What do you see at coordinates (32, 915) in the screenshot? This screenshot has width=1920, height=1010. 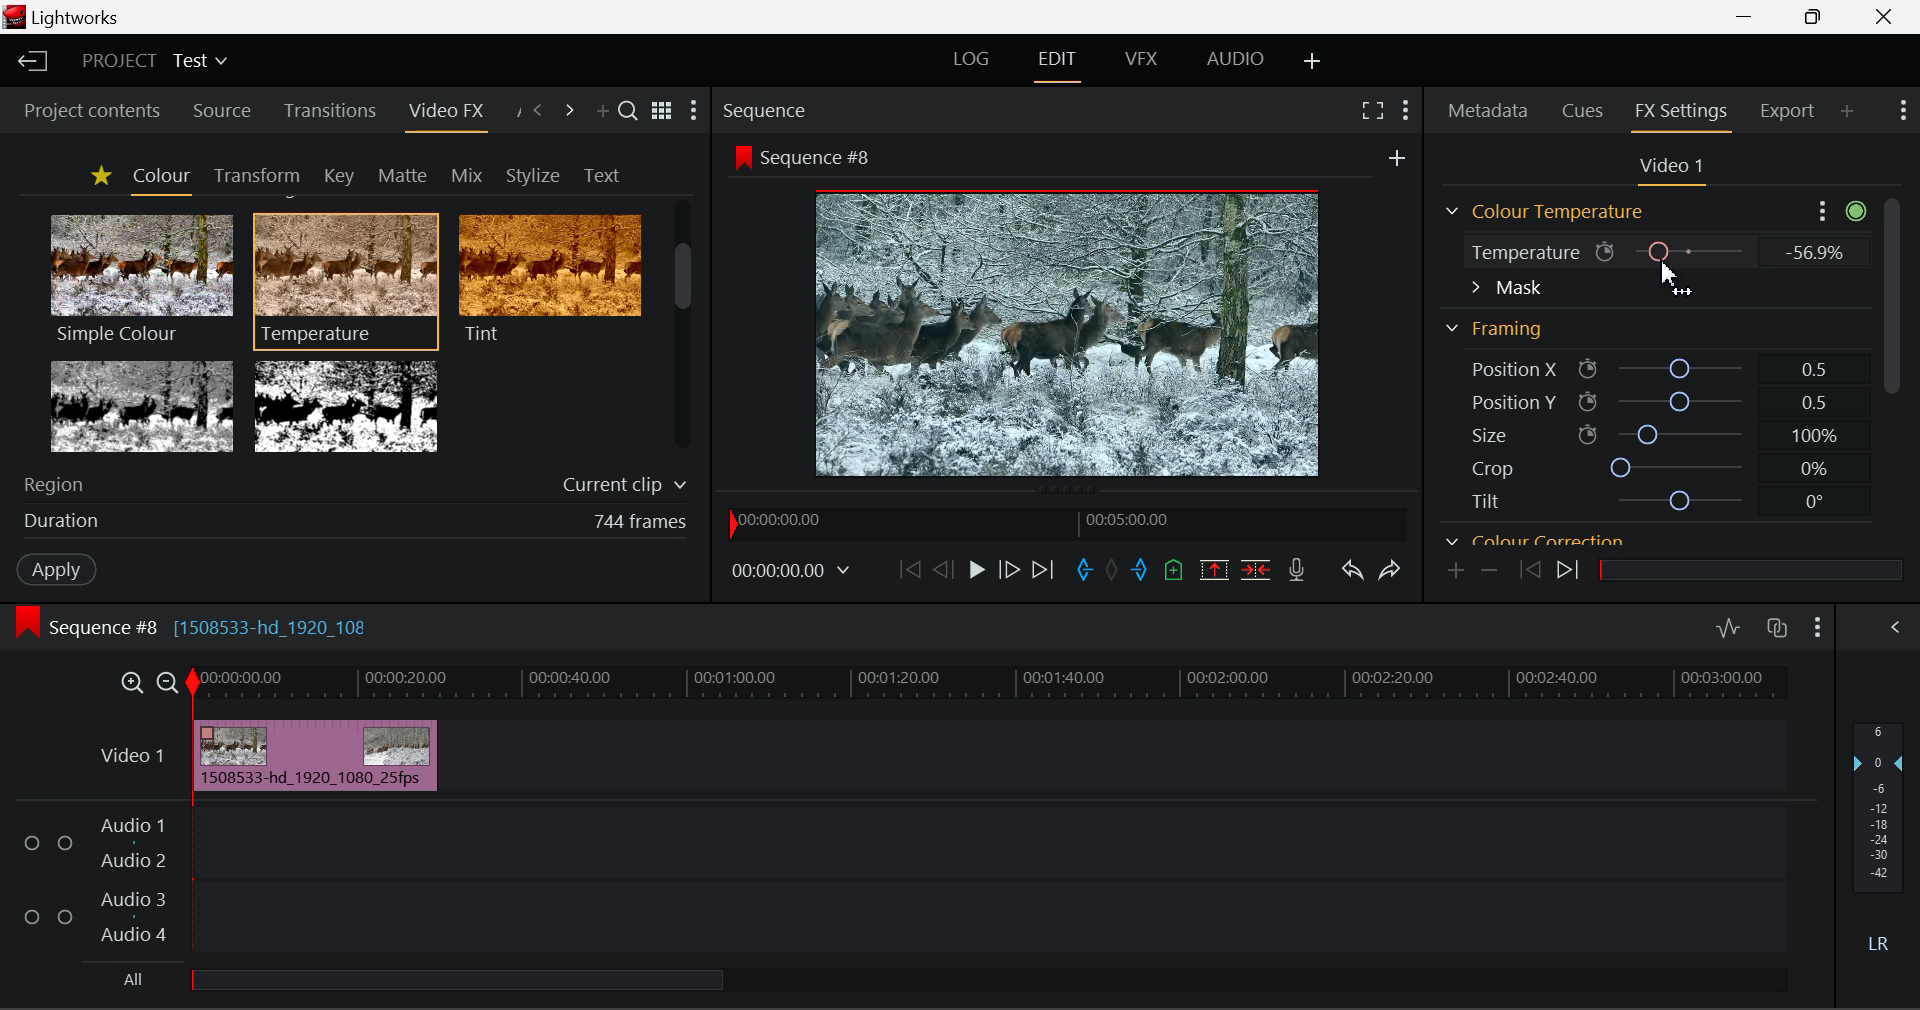 I see `Checkbox` at bounding box center [32, 915].